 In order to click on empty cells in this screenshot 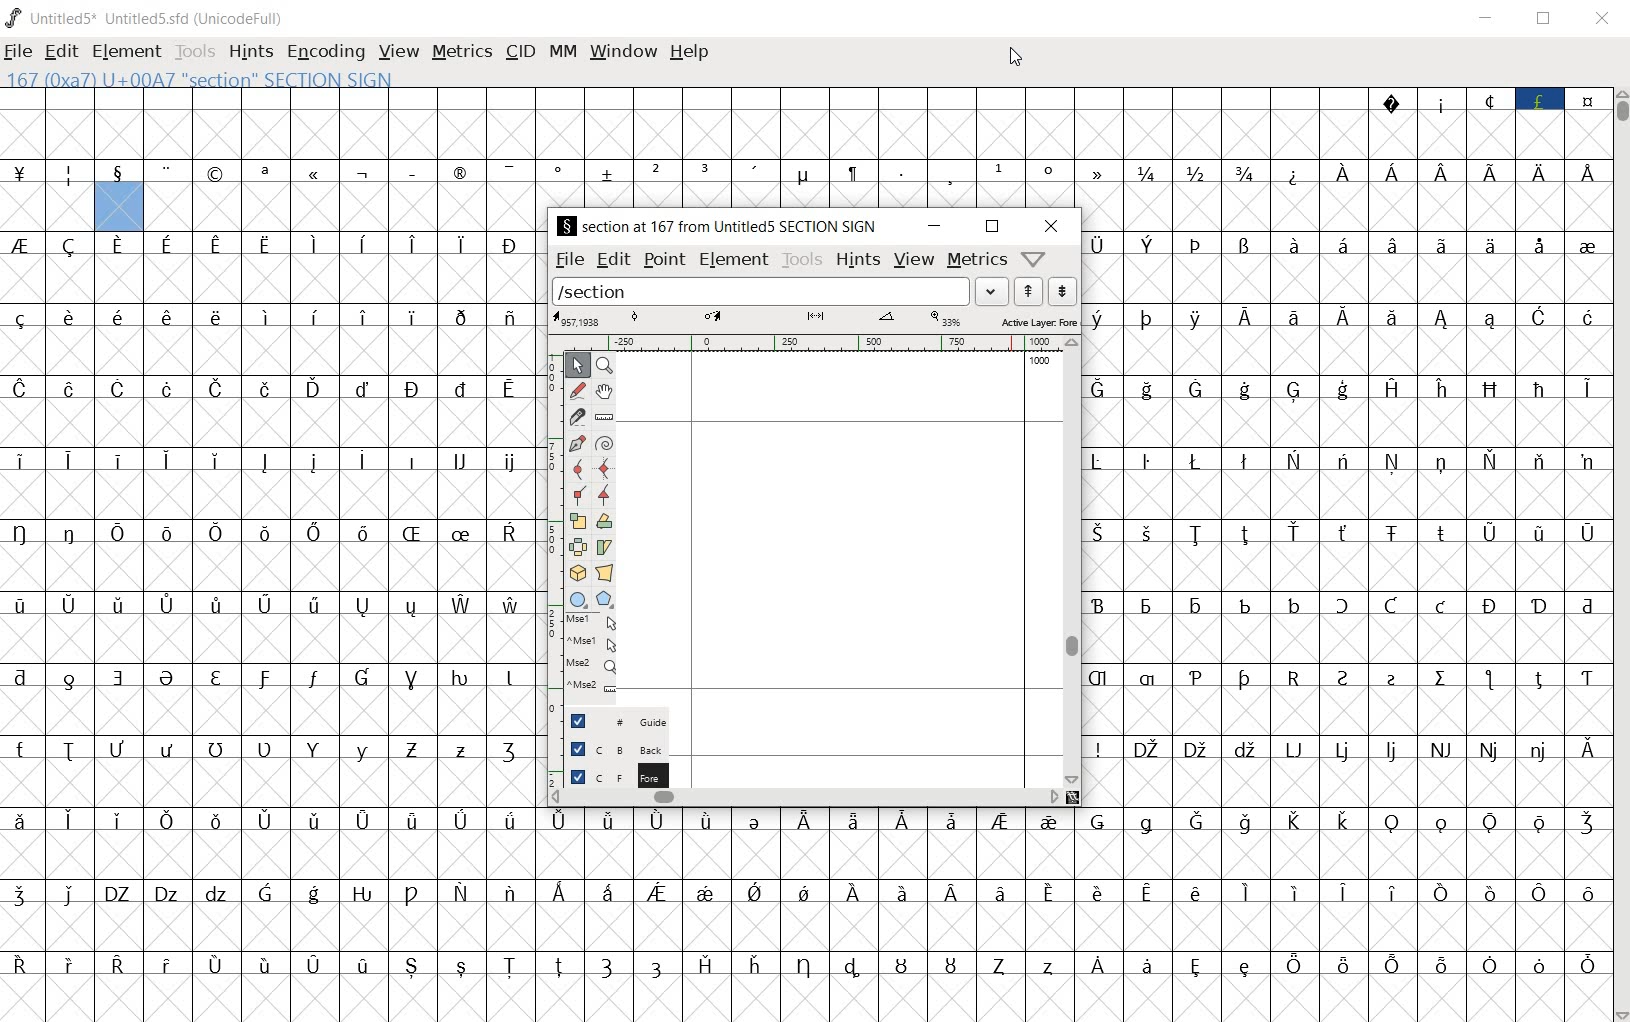, I will do `click(806, 999)`.